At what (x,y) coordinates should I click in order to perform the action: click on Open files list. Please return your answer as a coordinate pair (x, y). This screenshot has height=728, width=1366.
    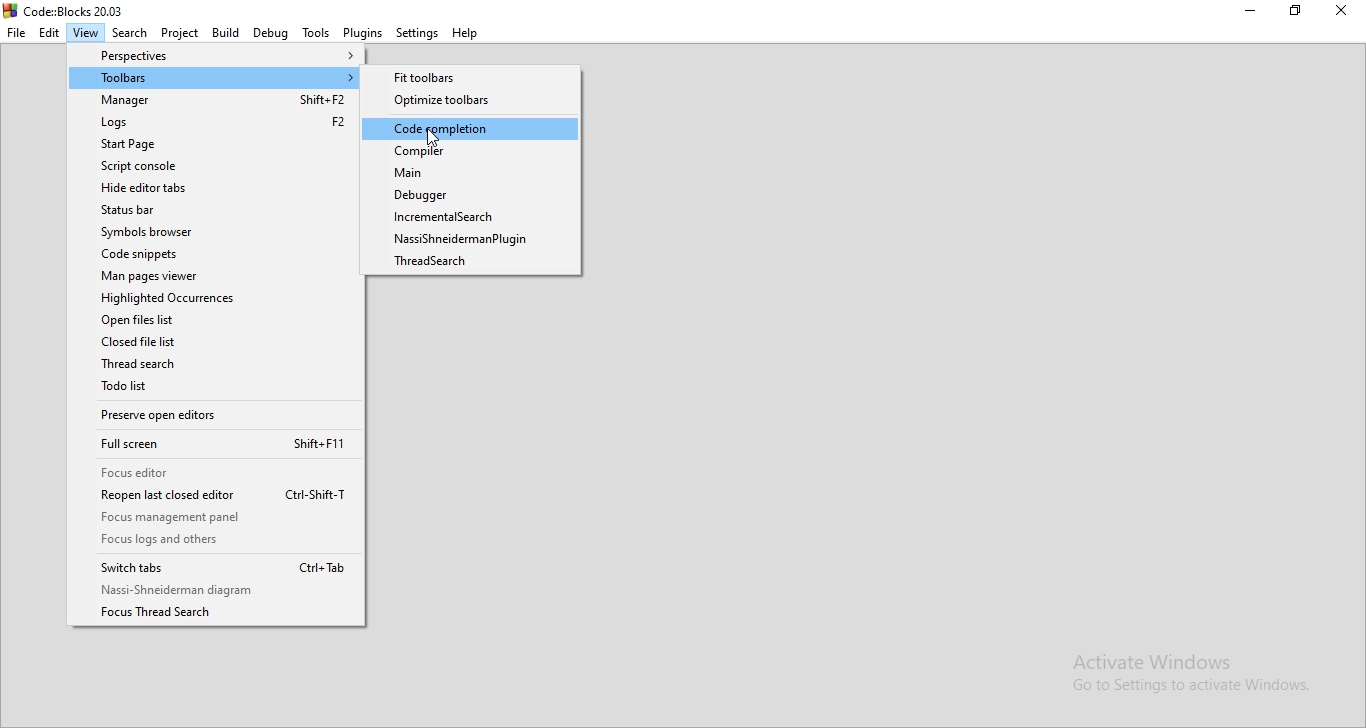
    Looking at the image, I should click on (214, 321).